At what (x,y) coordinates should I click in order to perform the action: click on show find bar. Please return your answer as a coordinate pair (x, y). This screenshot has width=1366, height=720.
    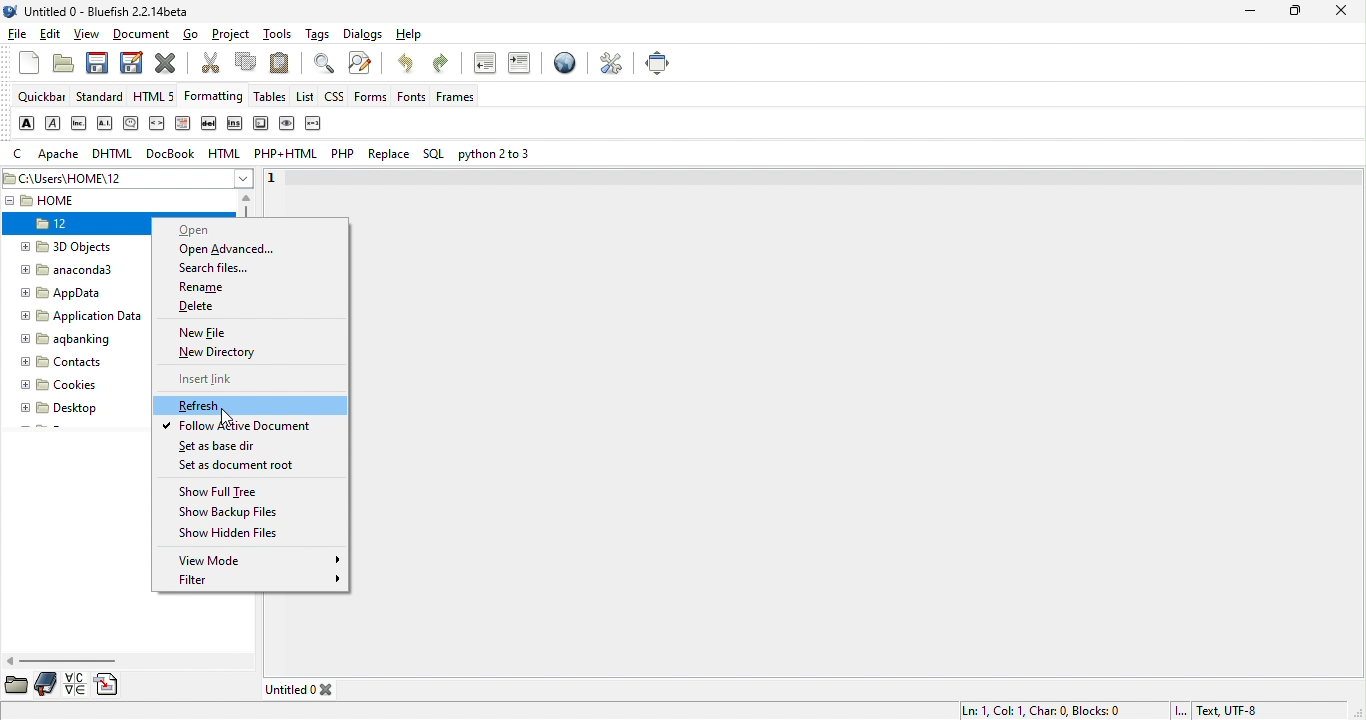
    Looking at the image, I should click on (324, 65).